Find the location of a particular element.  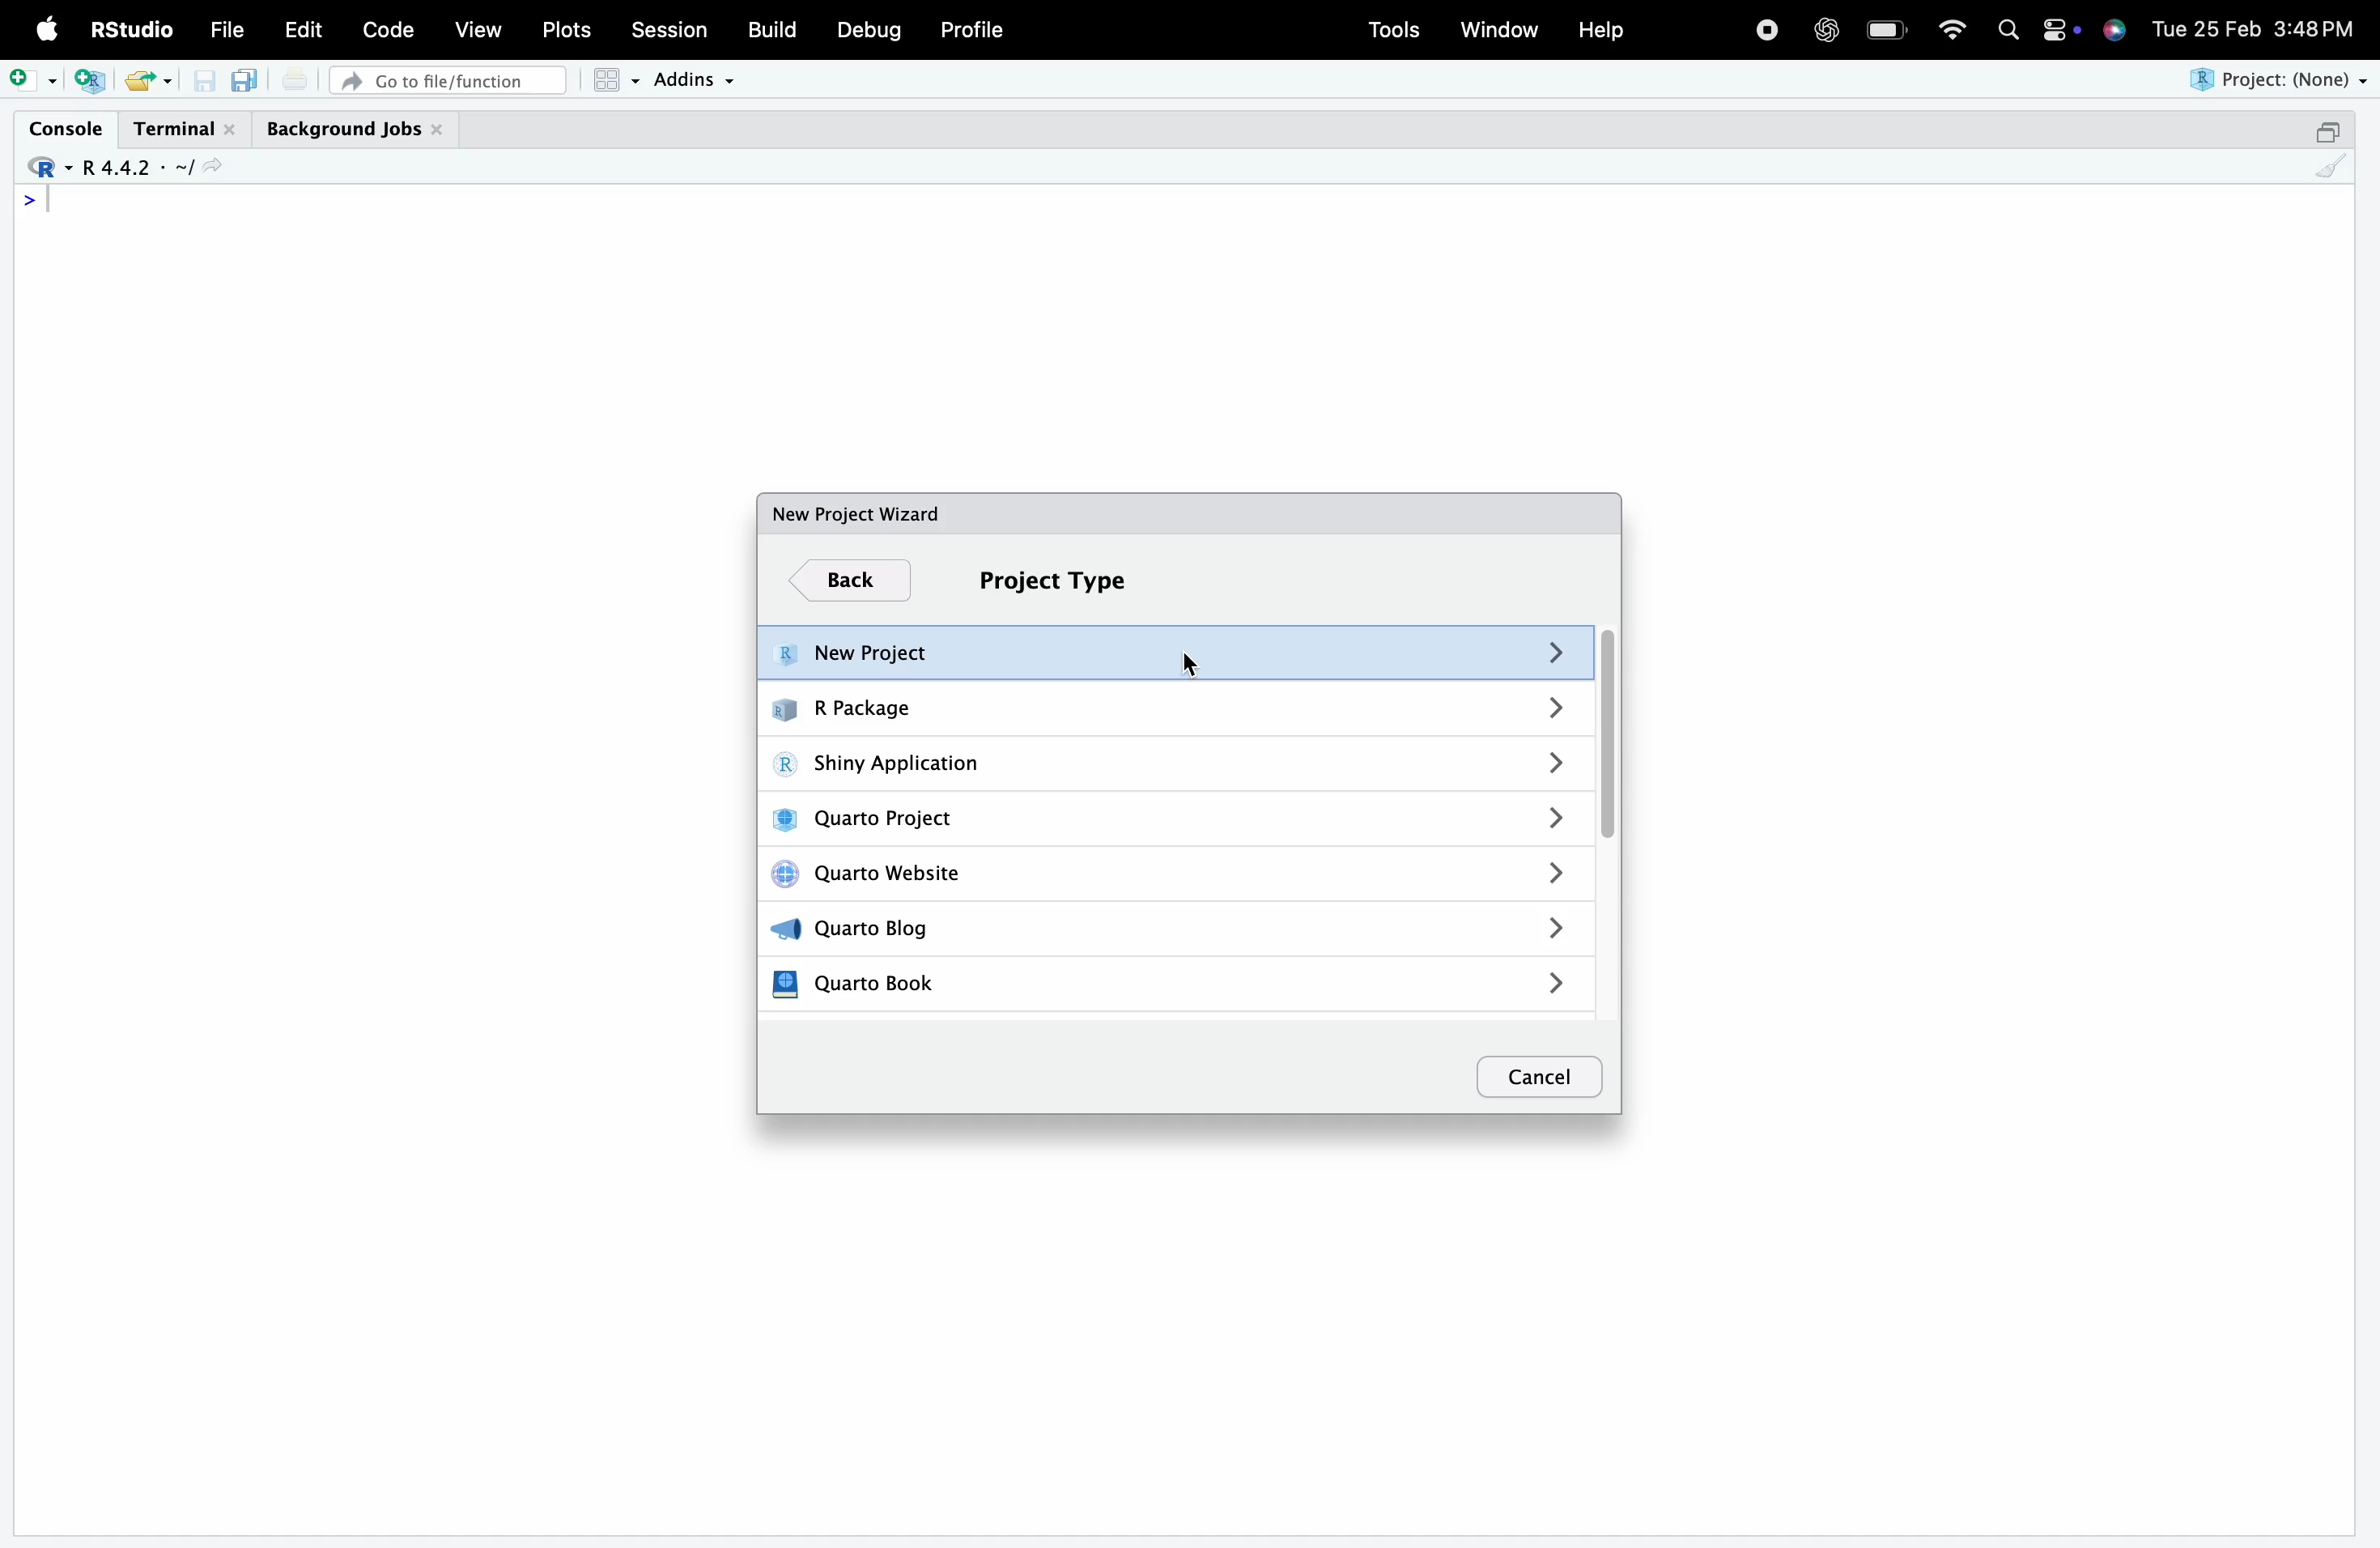

R is located at coordinates (46, 168).